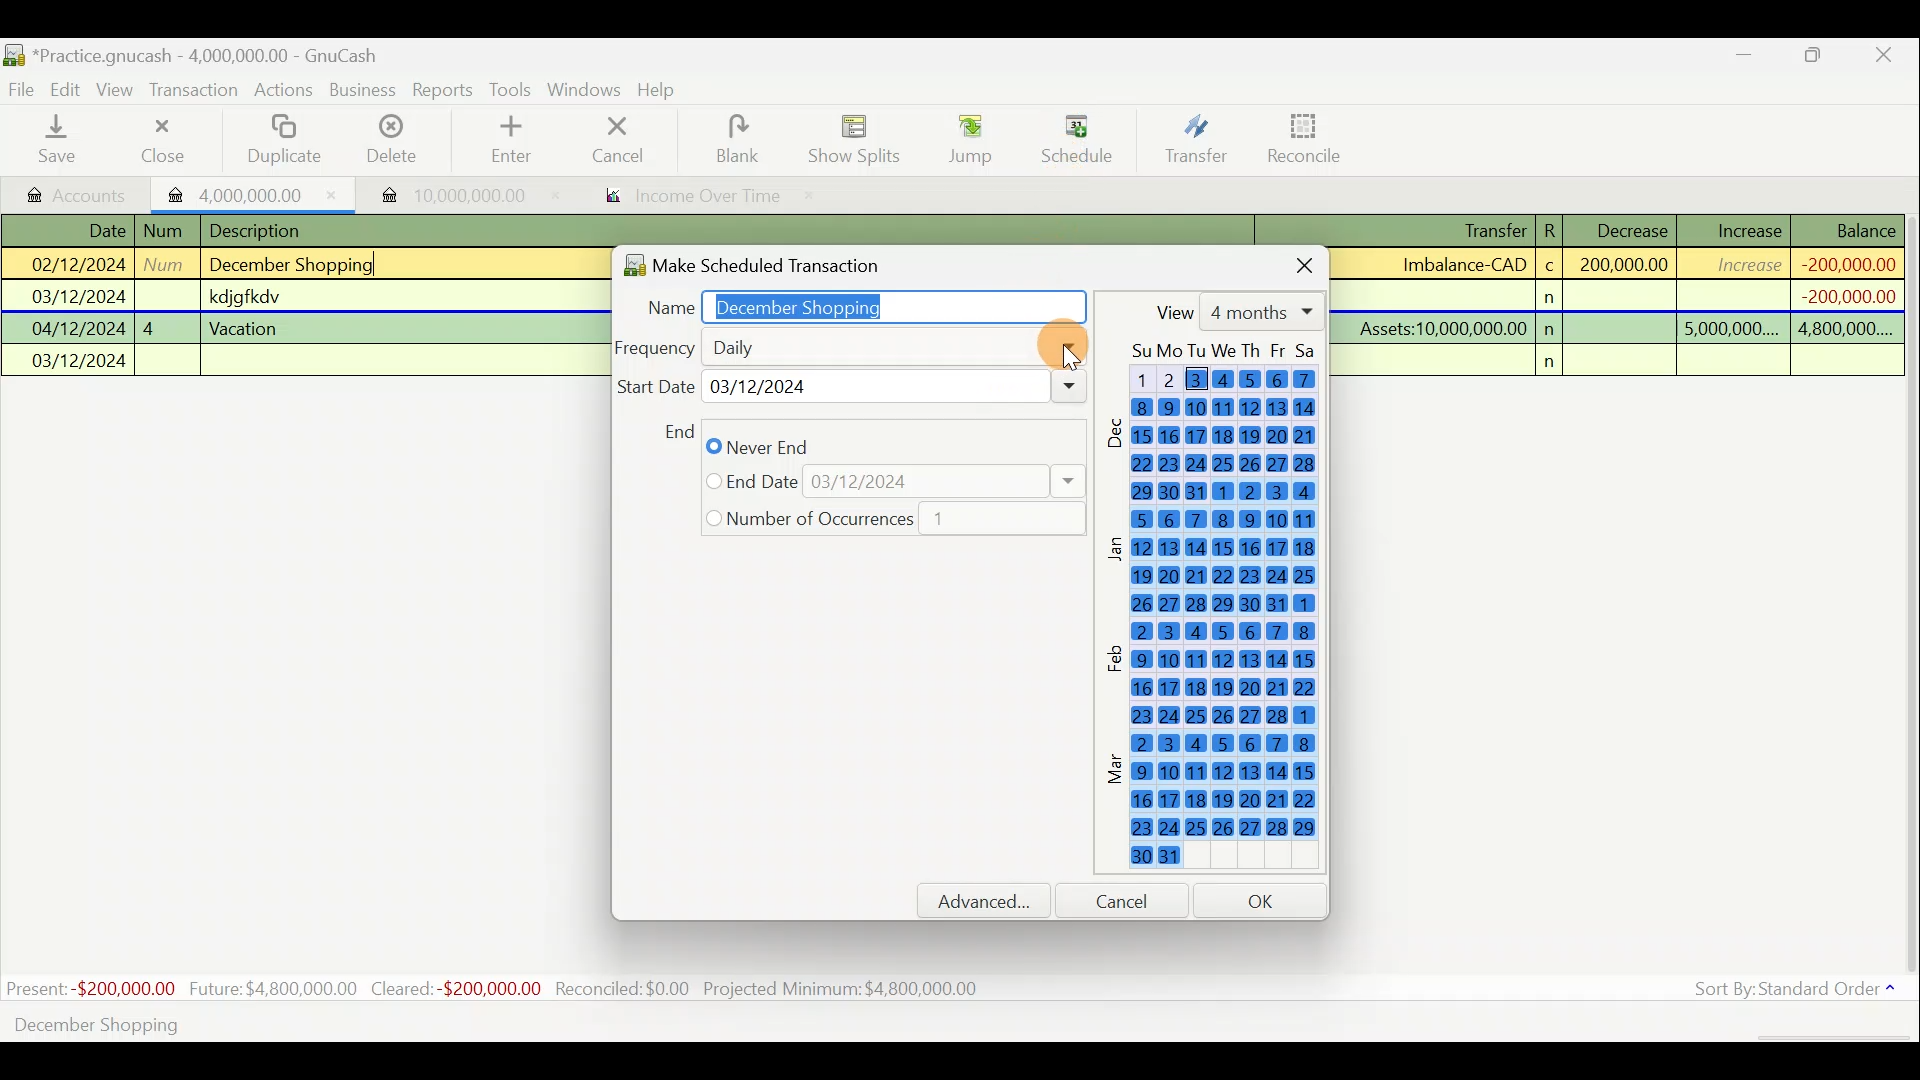 This screenshot has height=1080, width=1920. Describe the element at coordinates (284, 93) in the screenshot. I see `Actions` at that location.